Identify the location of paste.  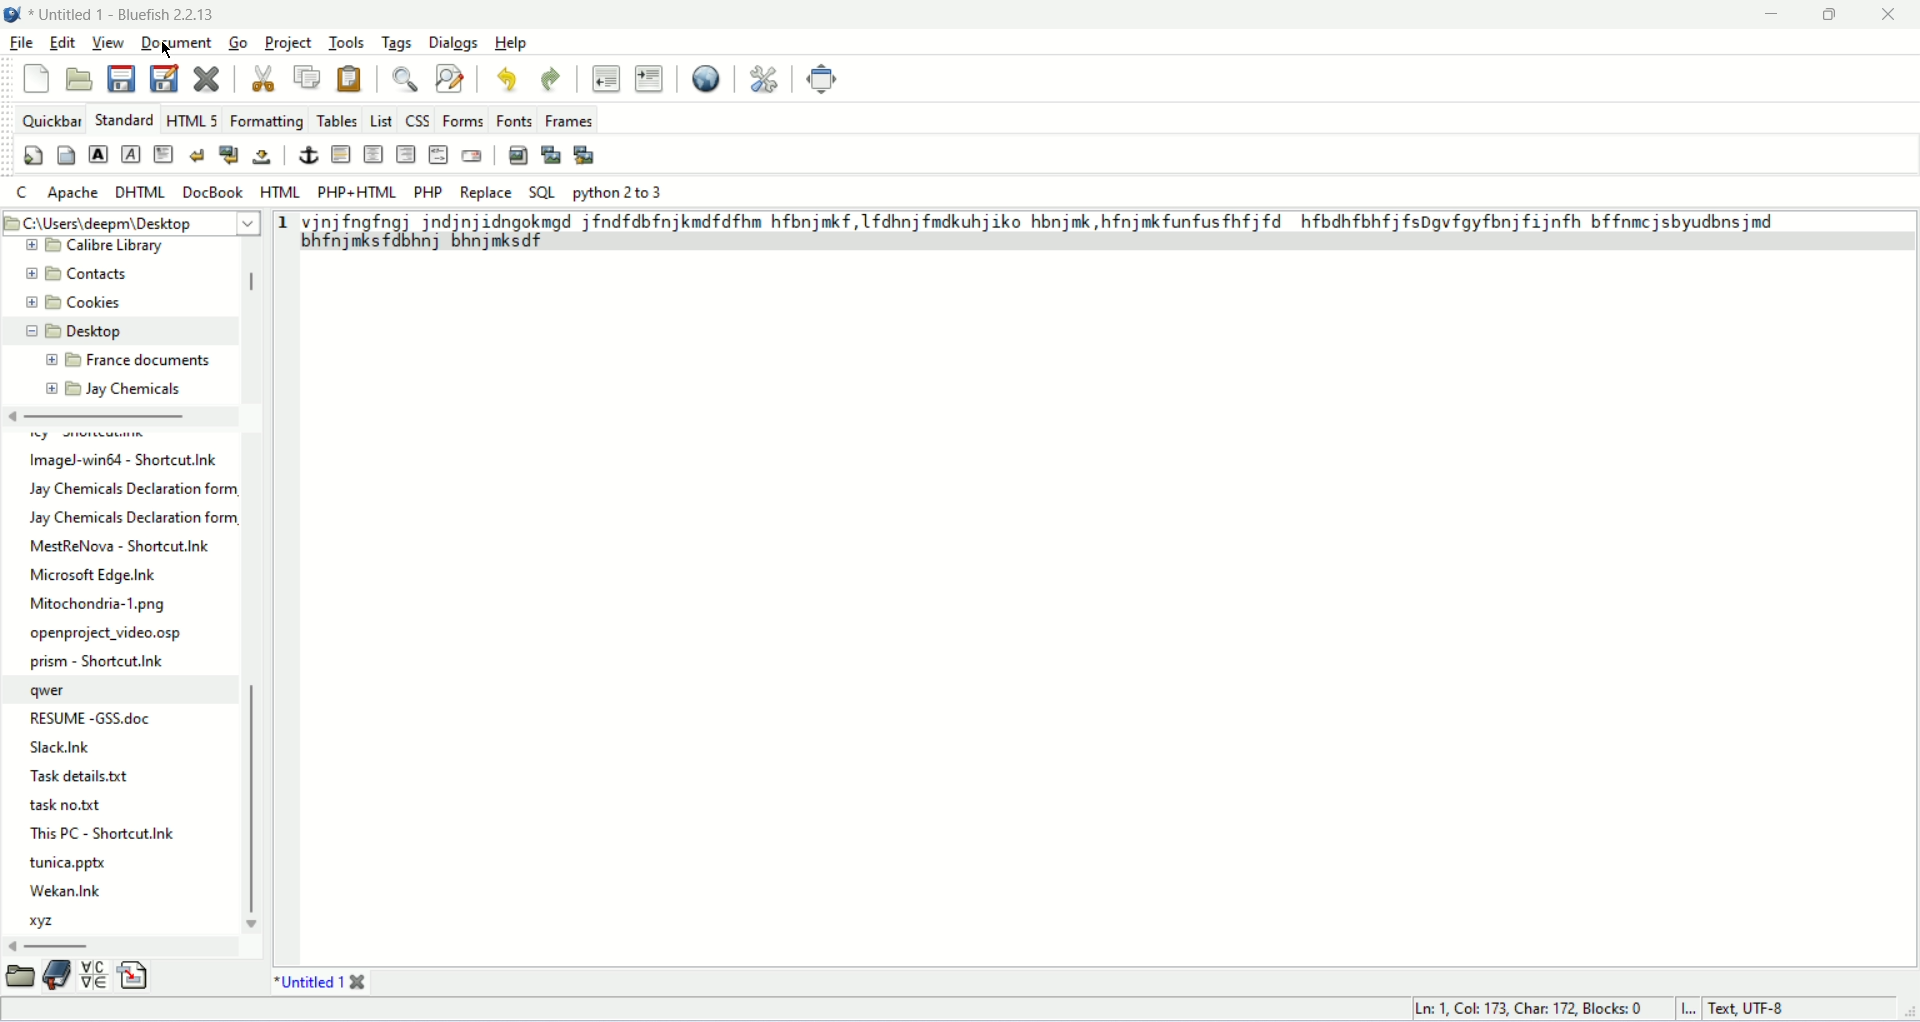
(352, 77).